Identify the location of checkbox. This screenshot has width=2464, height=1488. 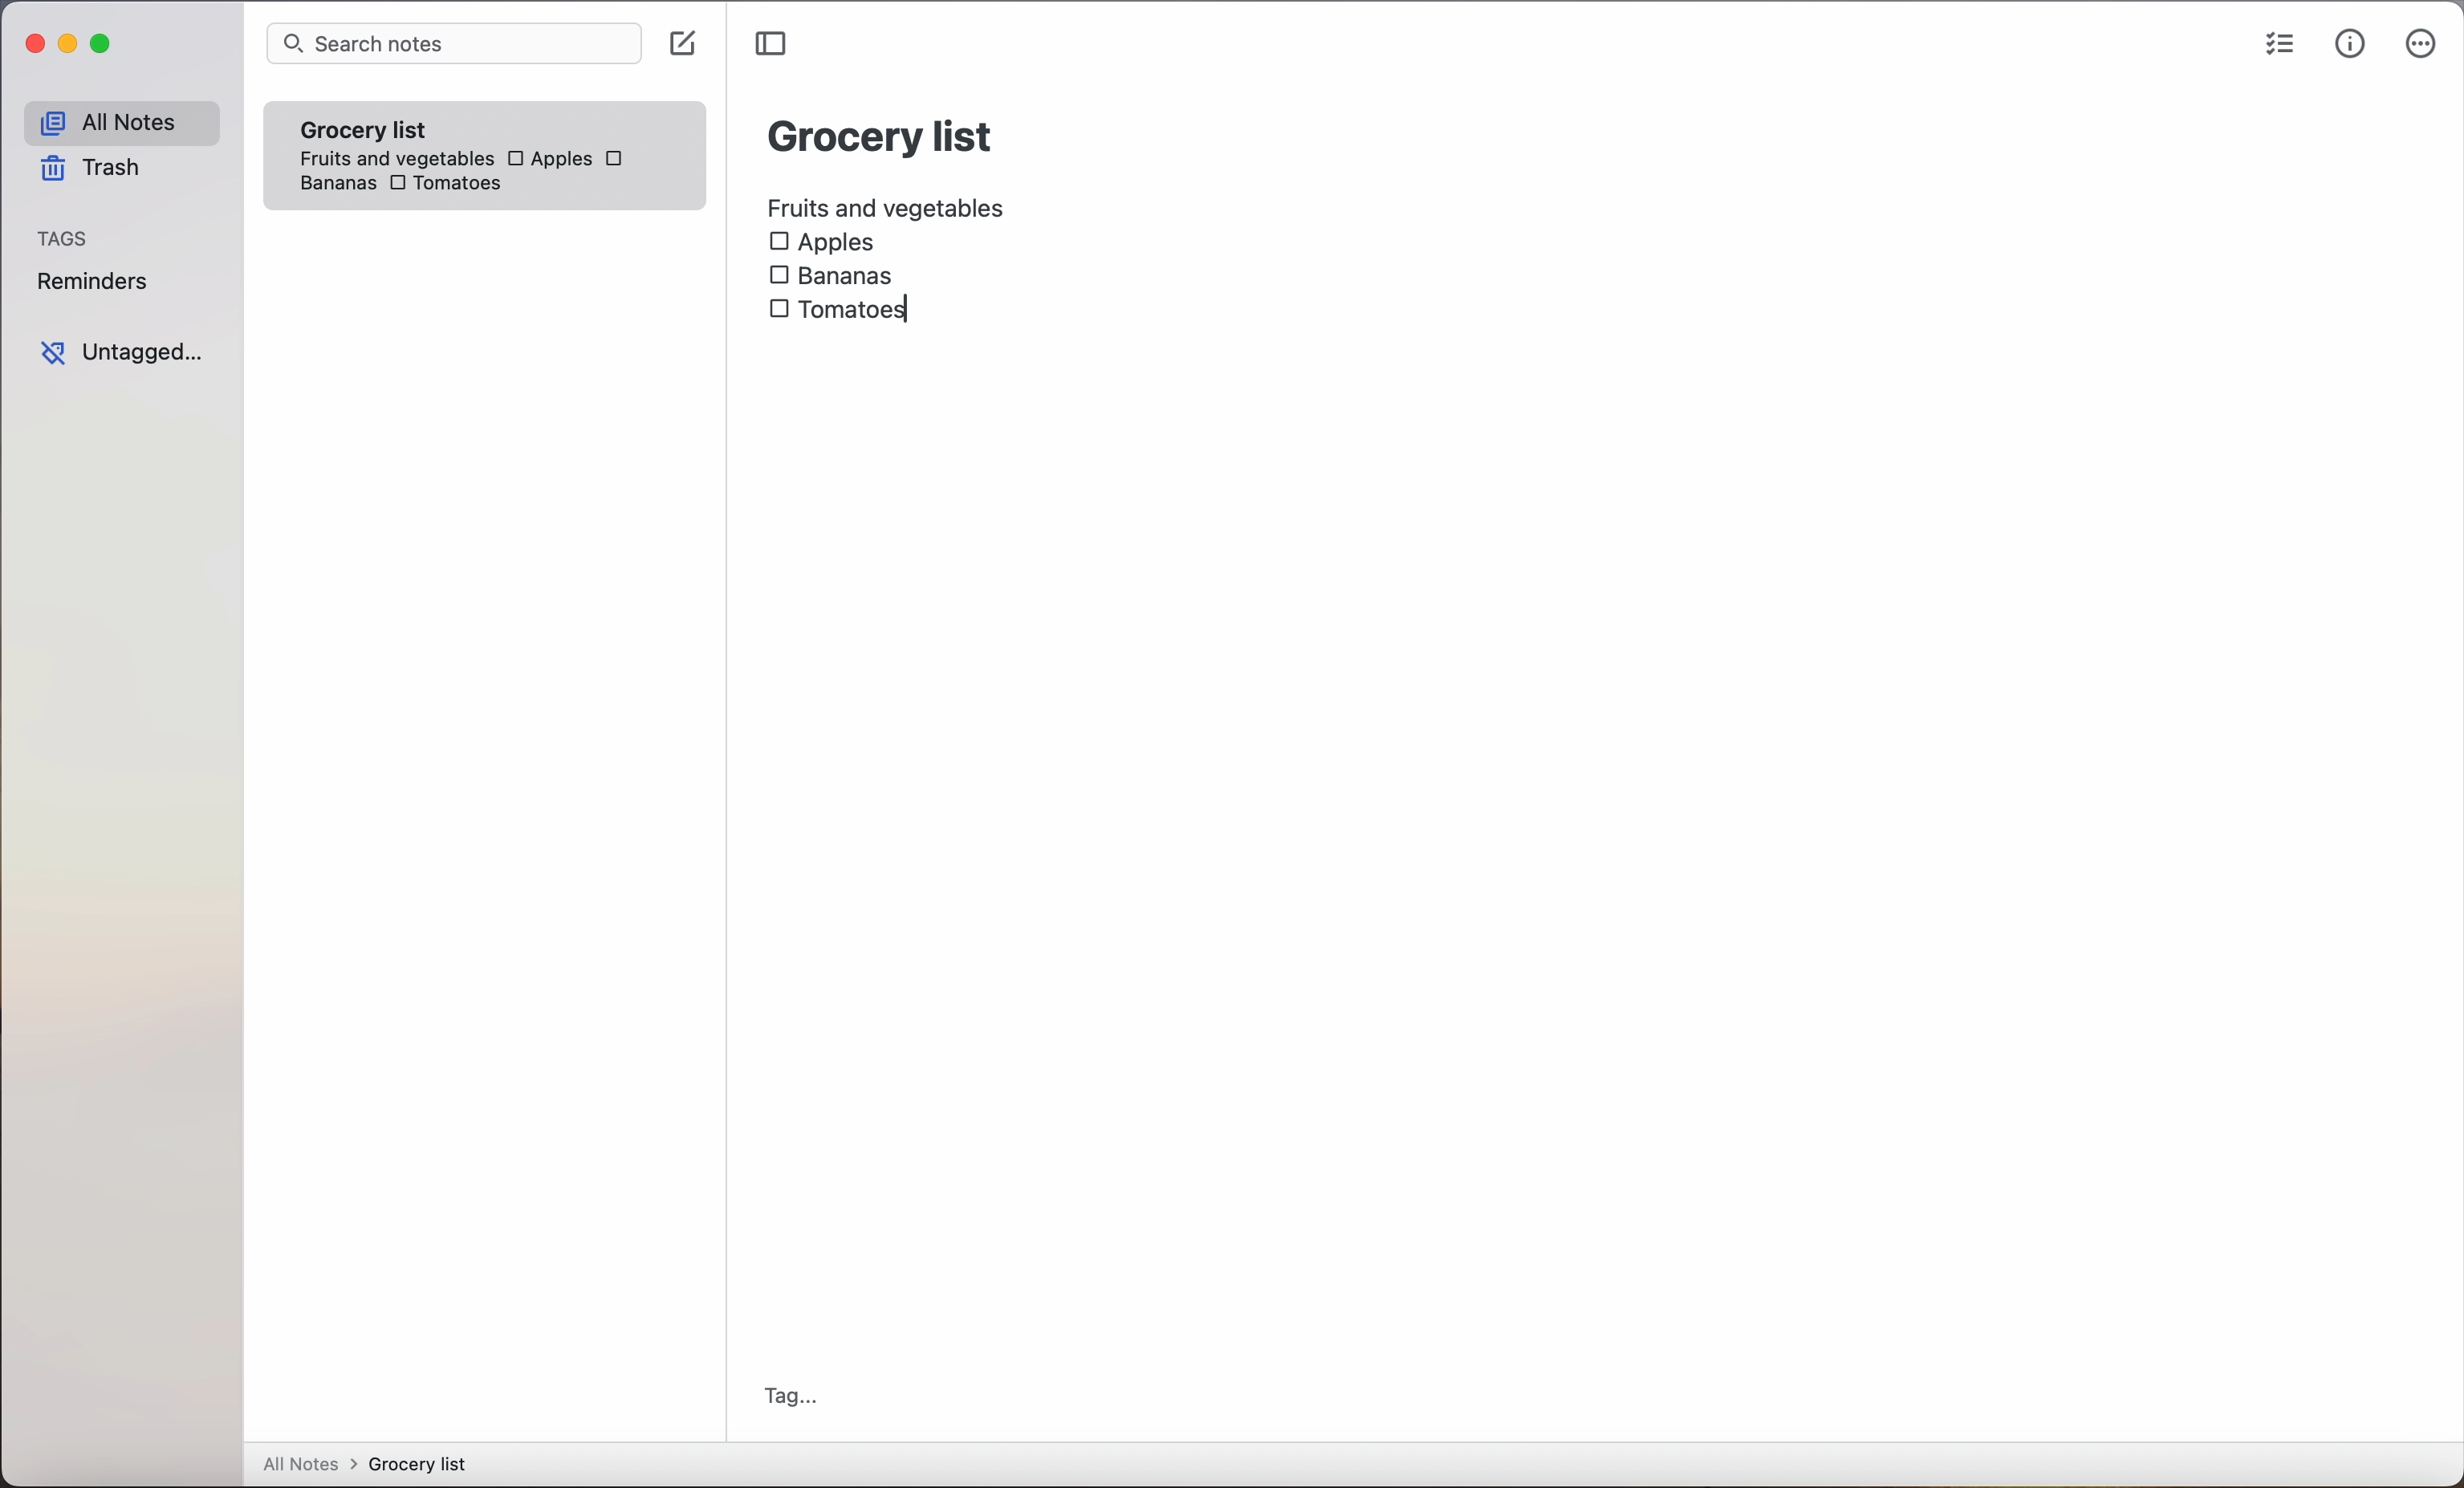
(618, 158).